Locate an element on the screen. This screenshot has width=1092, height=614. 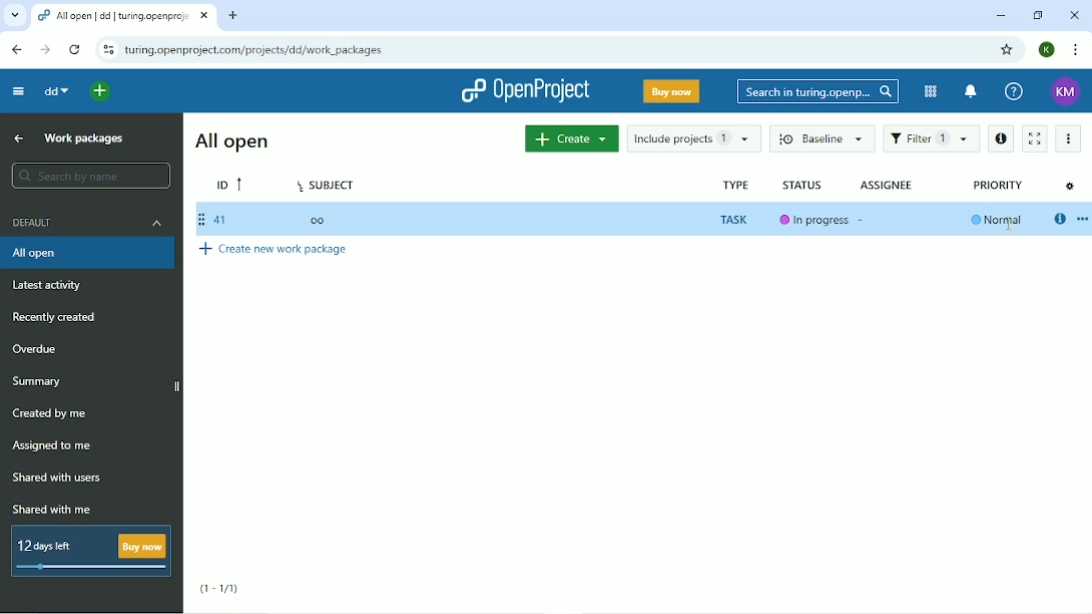
Assigned to me is located at coordinates (57, 447).